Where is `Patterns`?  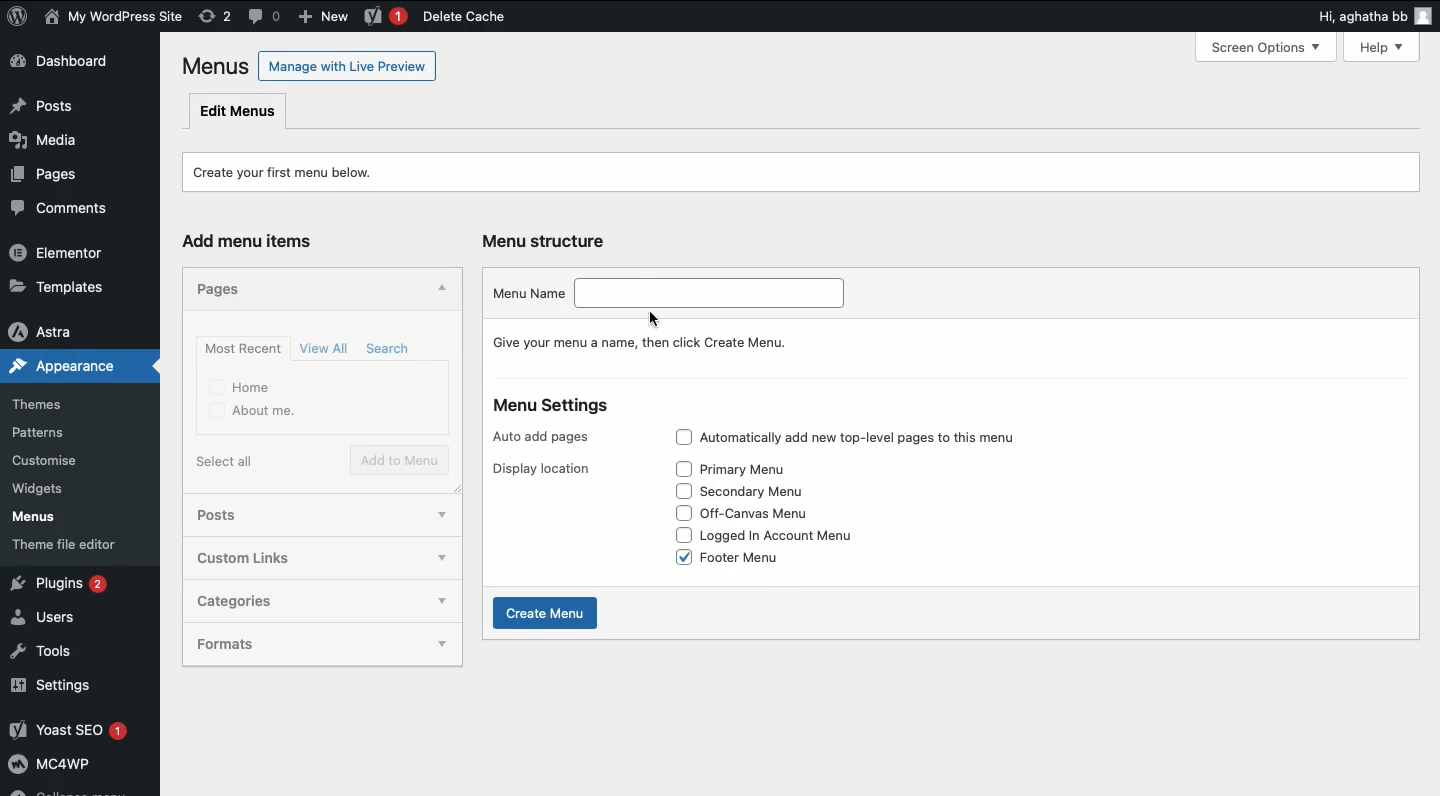
Patterns is located at coordinates (54, 429).